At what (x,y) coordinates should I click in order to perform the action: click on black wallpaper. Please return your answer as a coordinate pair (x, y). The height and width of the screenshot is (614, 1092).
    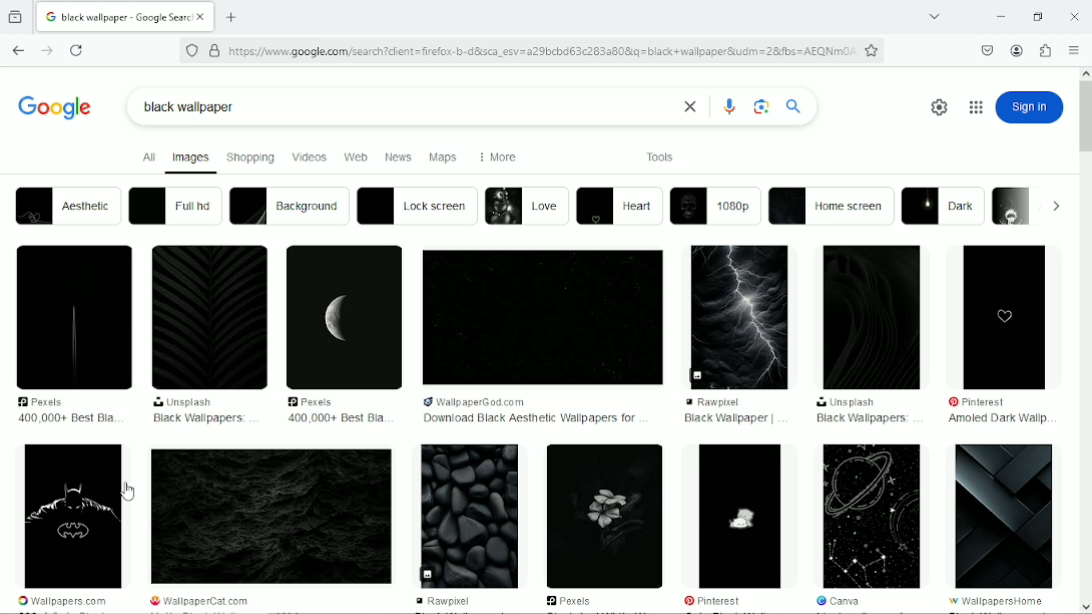
    Looking at the image, I should click on (190, 107).